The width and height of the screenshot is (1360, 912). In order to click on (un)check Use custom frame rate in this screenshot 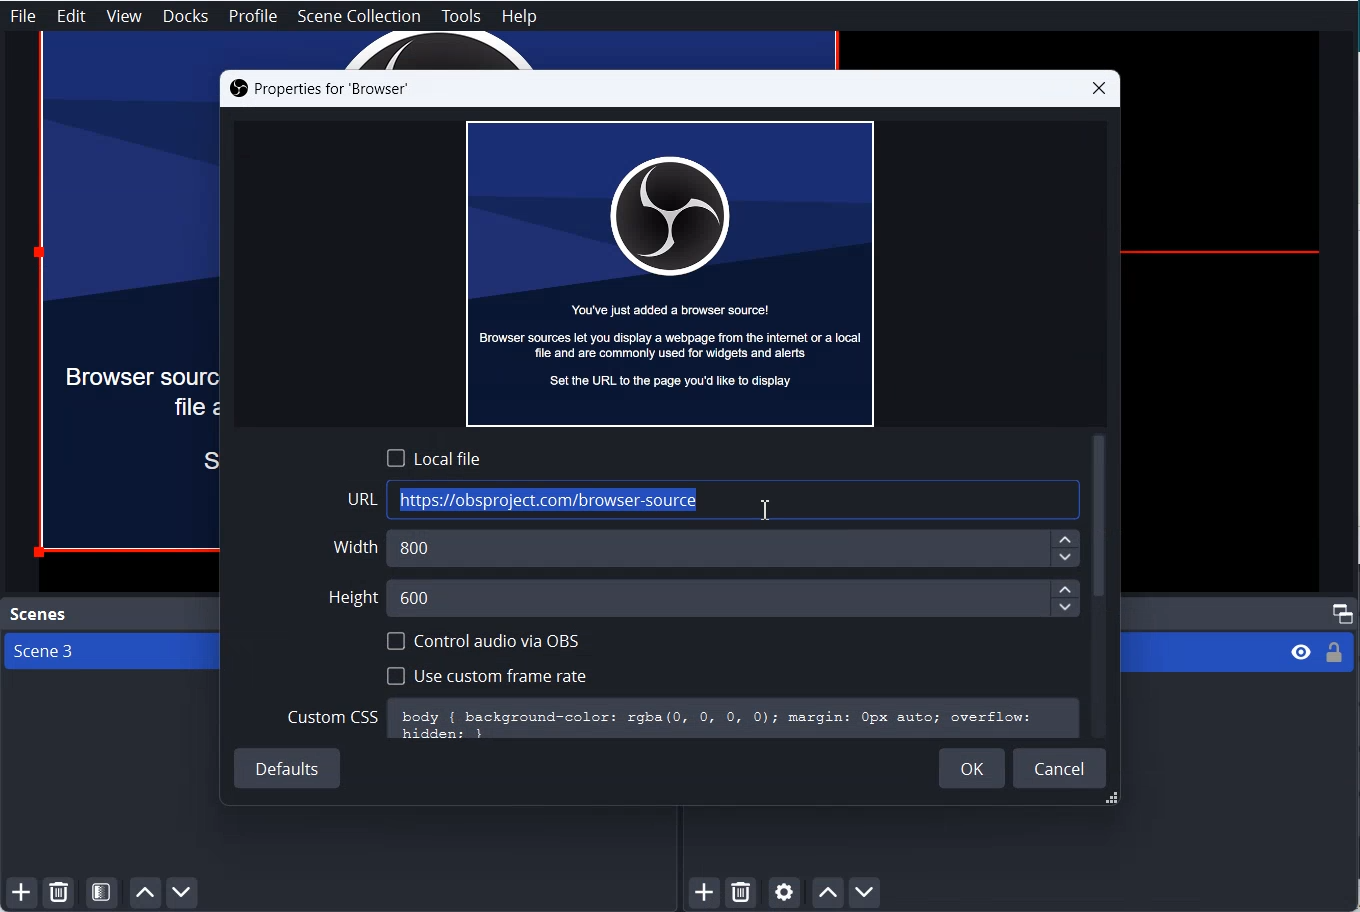, I will do `click(486, 674)`.